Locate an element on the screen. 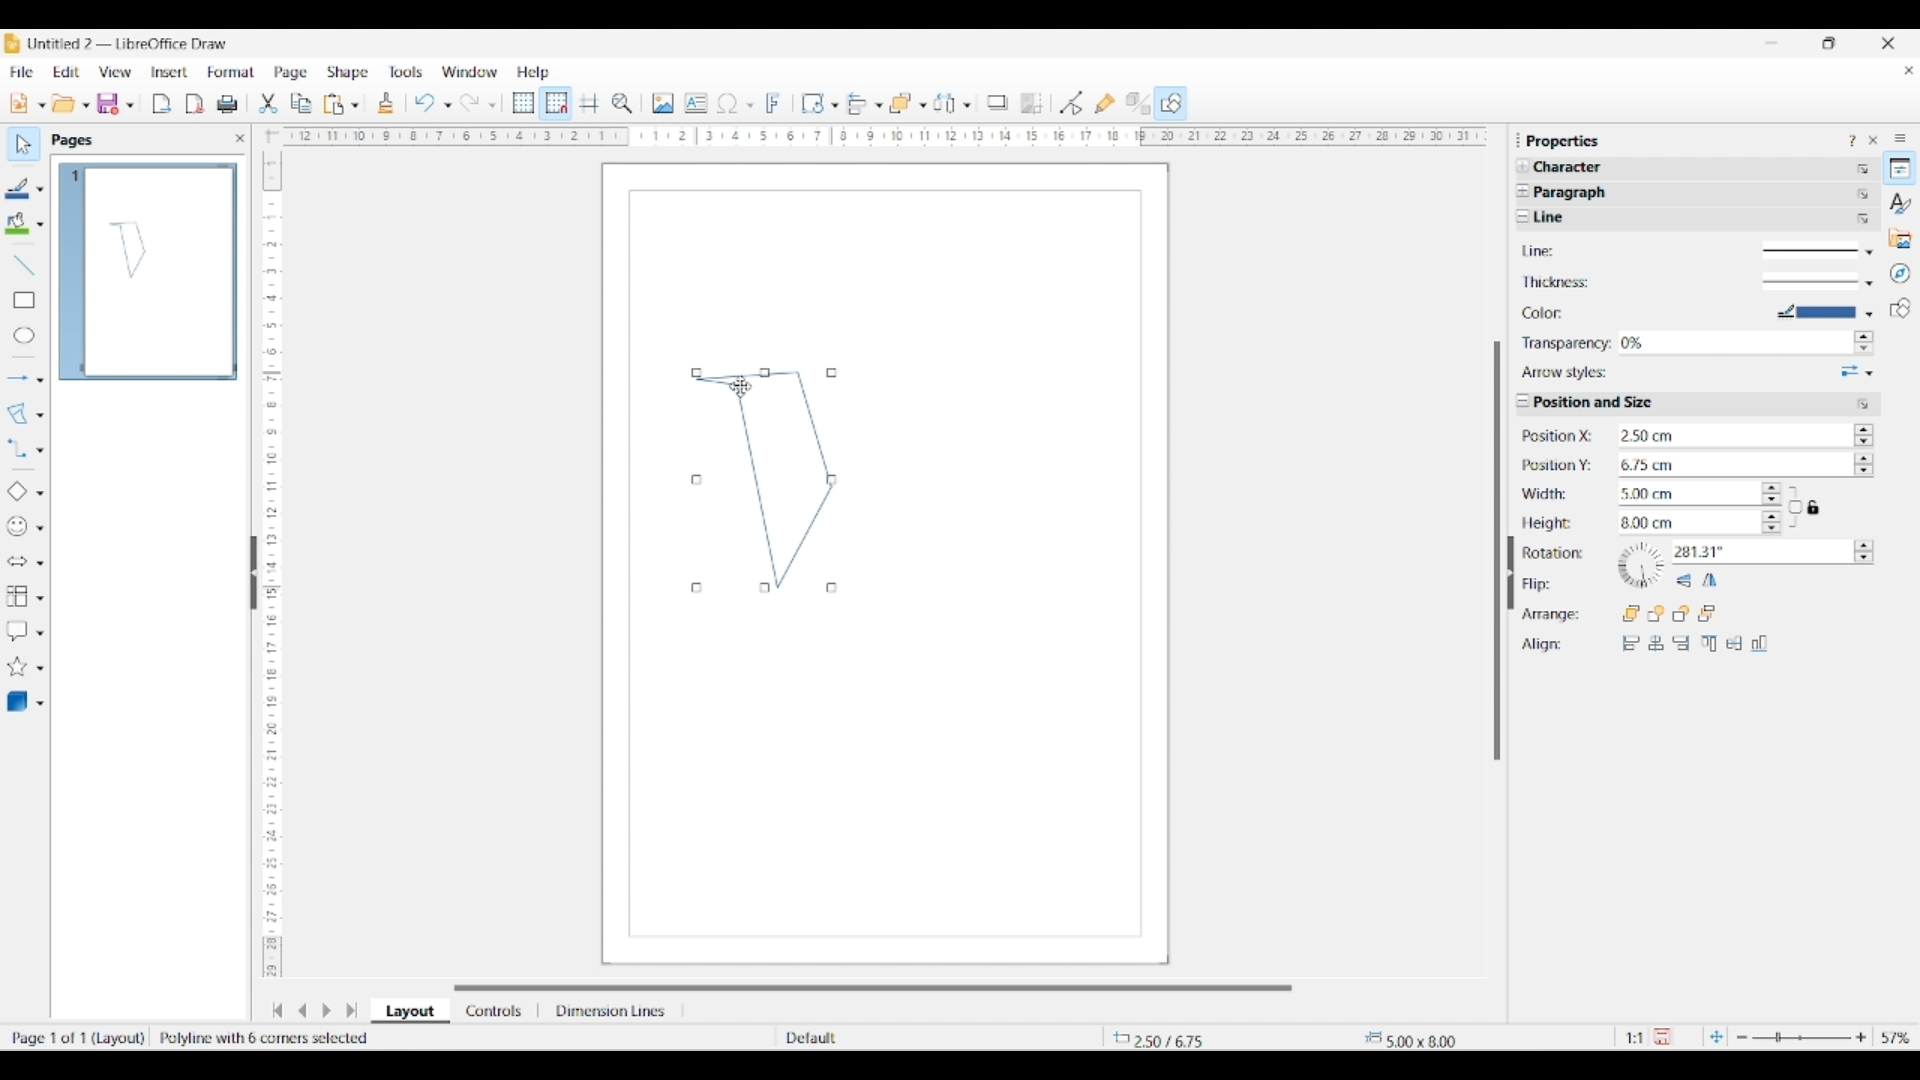 The image size is (1920, 1080). Selected open options is located at coordinates (64, 104).